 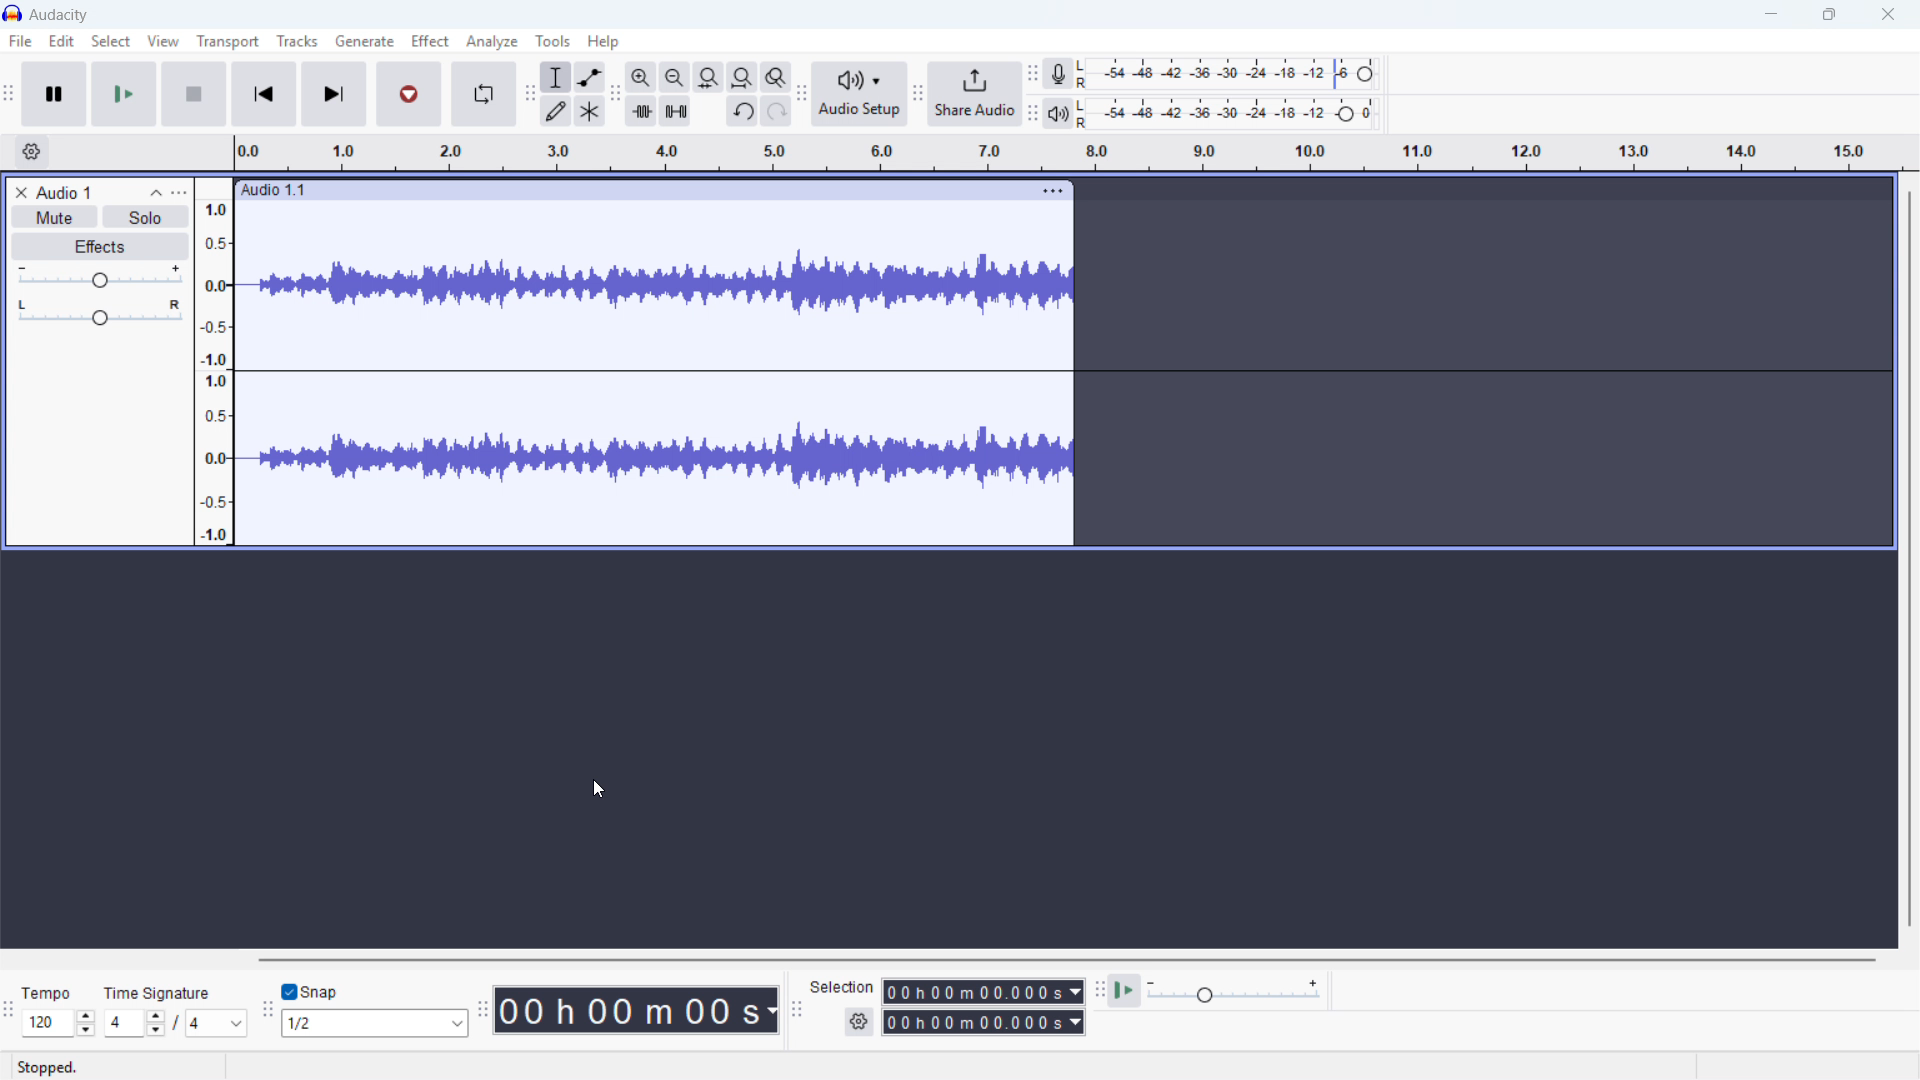 I want to click on Set time signature , so click(x=133, y=1024).